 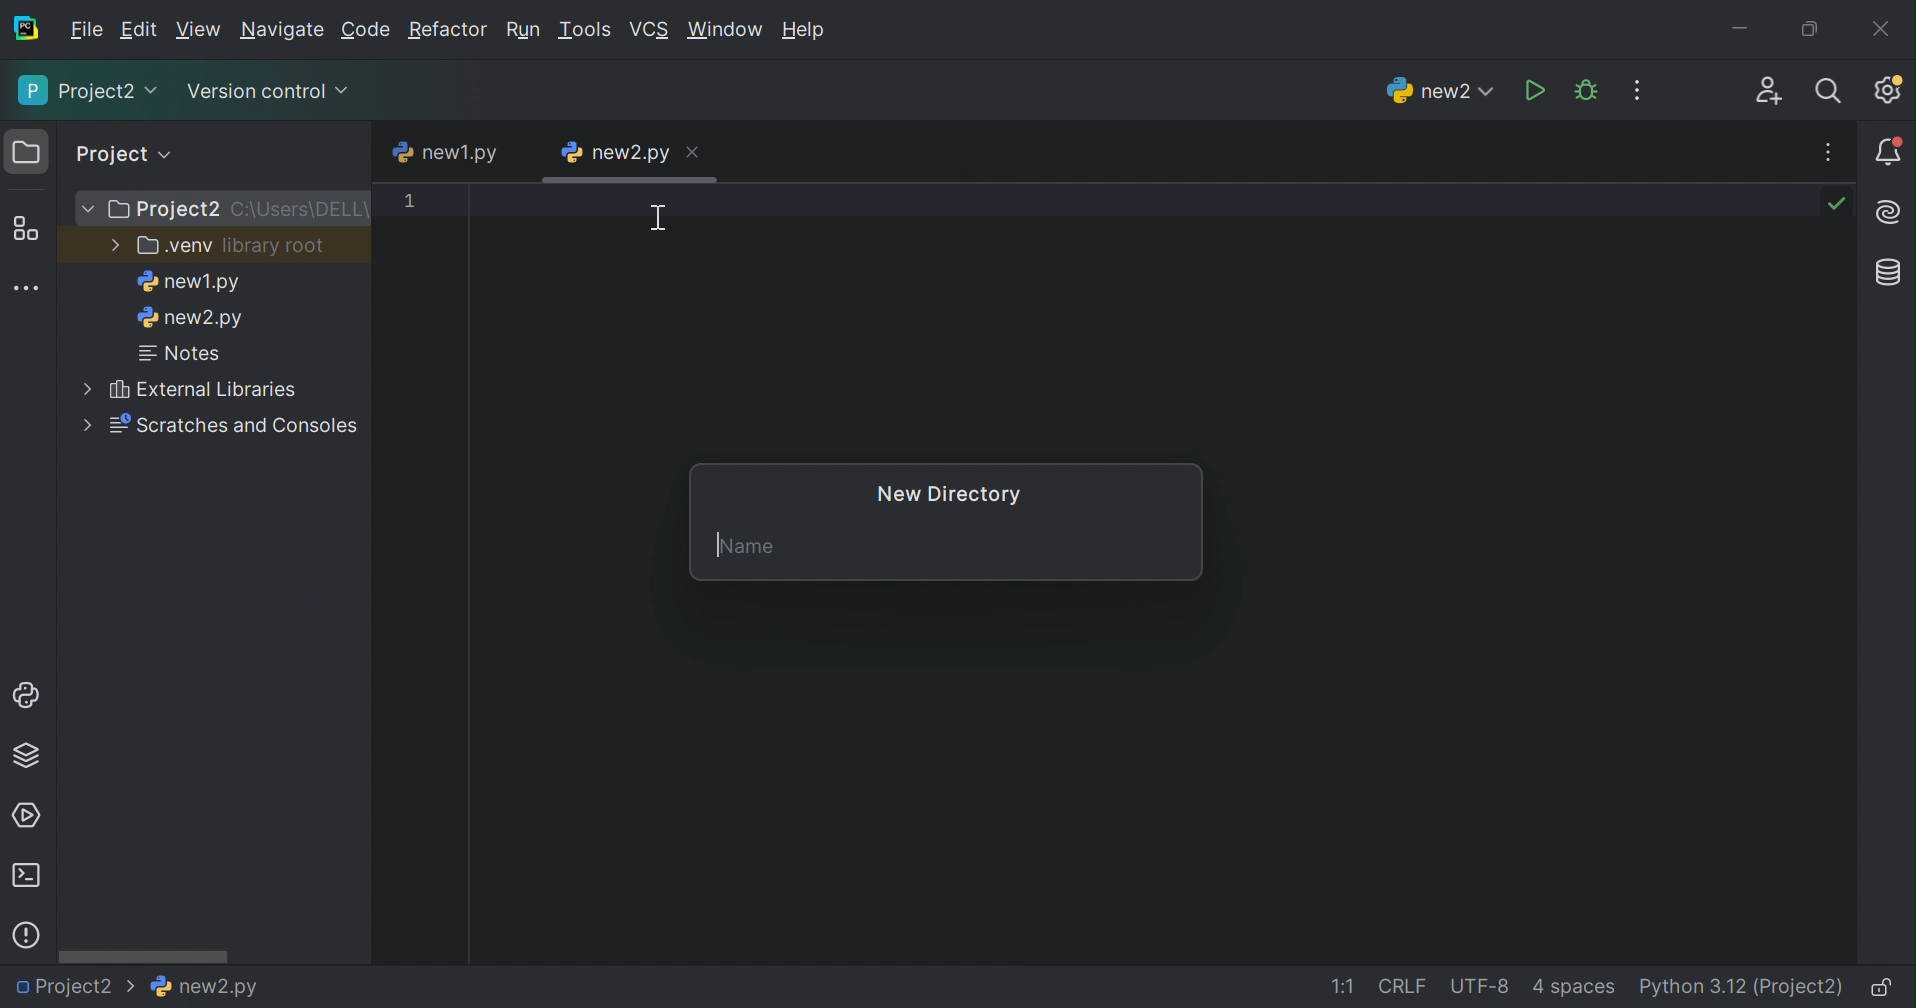 I want to click on VCS, so click(x=652, y=28).